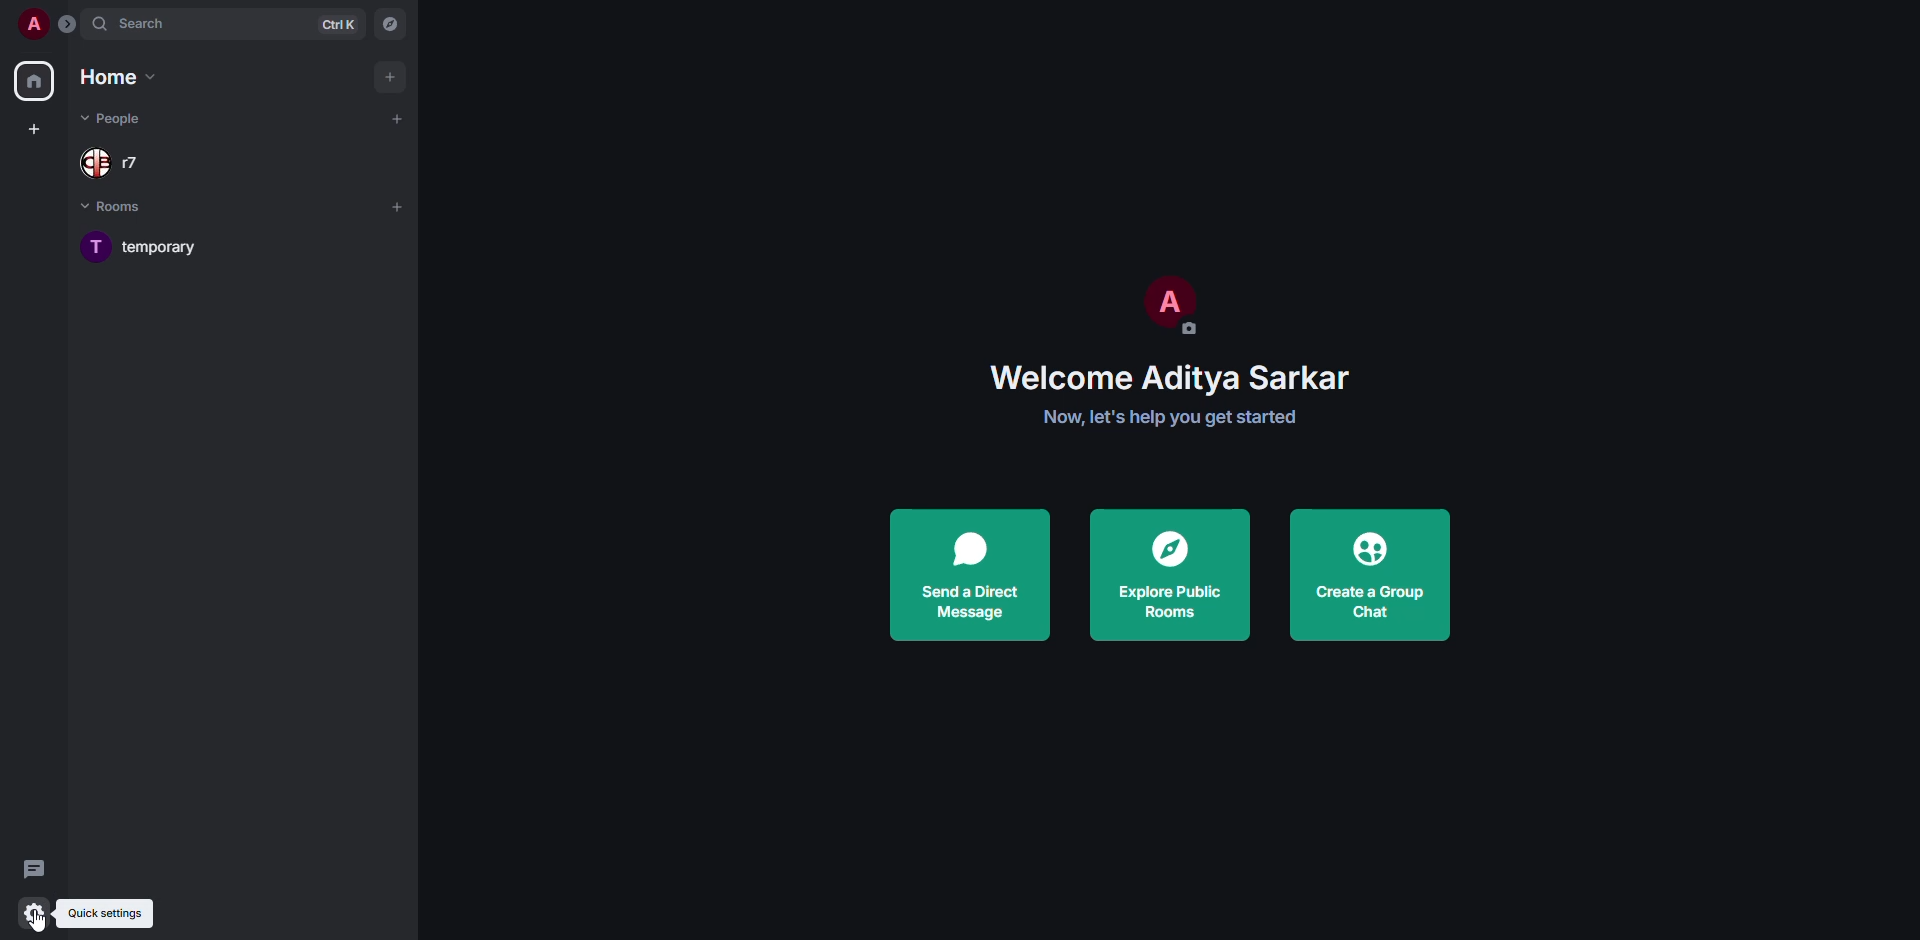 The height and width of the screenshot is (940, 1920). I want to click on people, so click(126, 165).